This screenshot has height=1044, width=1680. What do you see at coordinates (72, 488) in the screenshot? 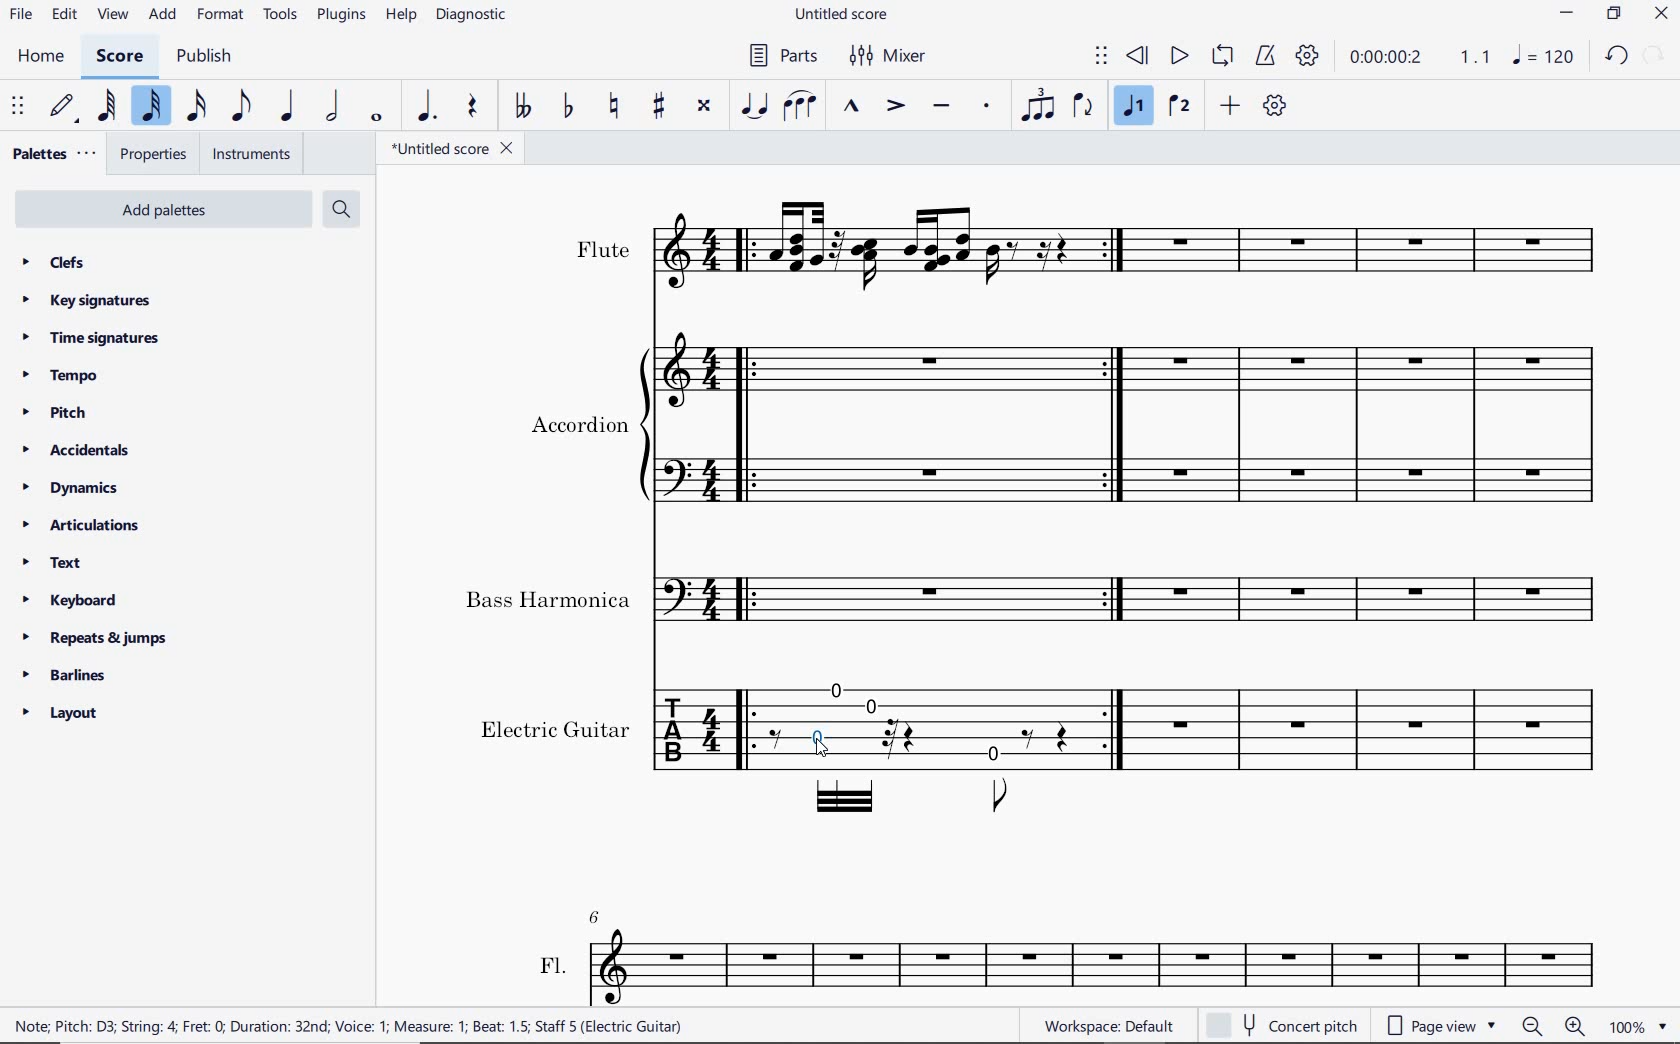
I see `dynamics` at bounding box center [72, 488].